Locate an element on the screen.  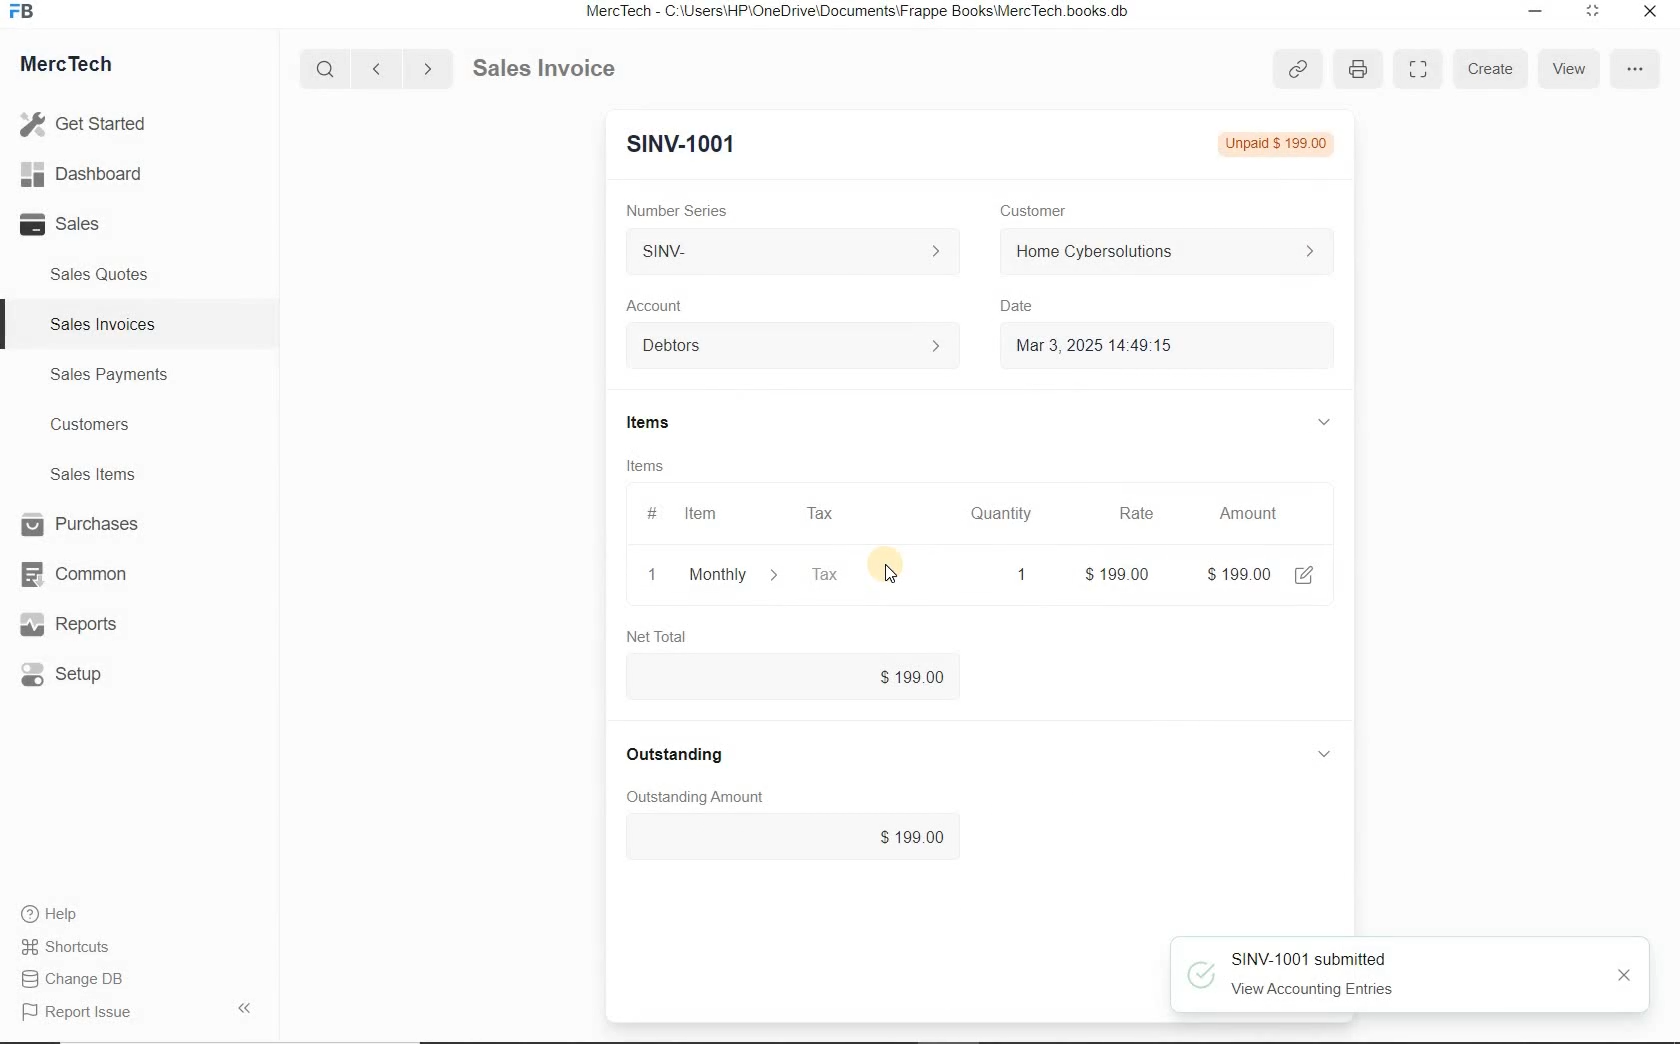
Outstanding is located at coordinates (675, 755).